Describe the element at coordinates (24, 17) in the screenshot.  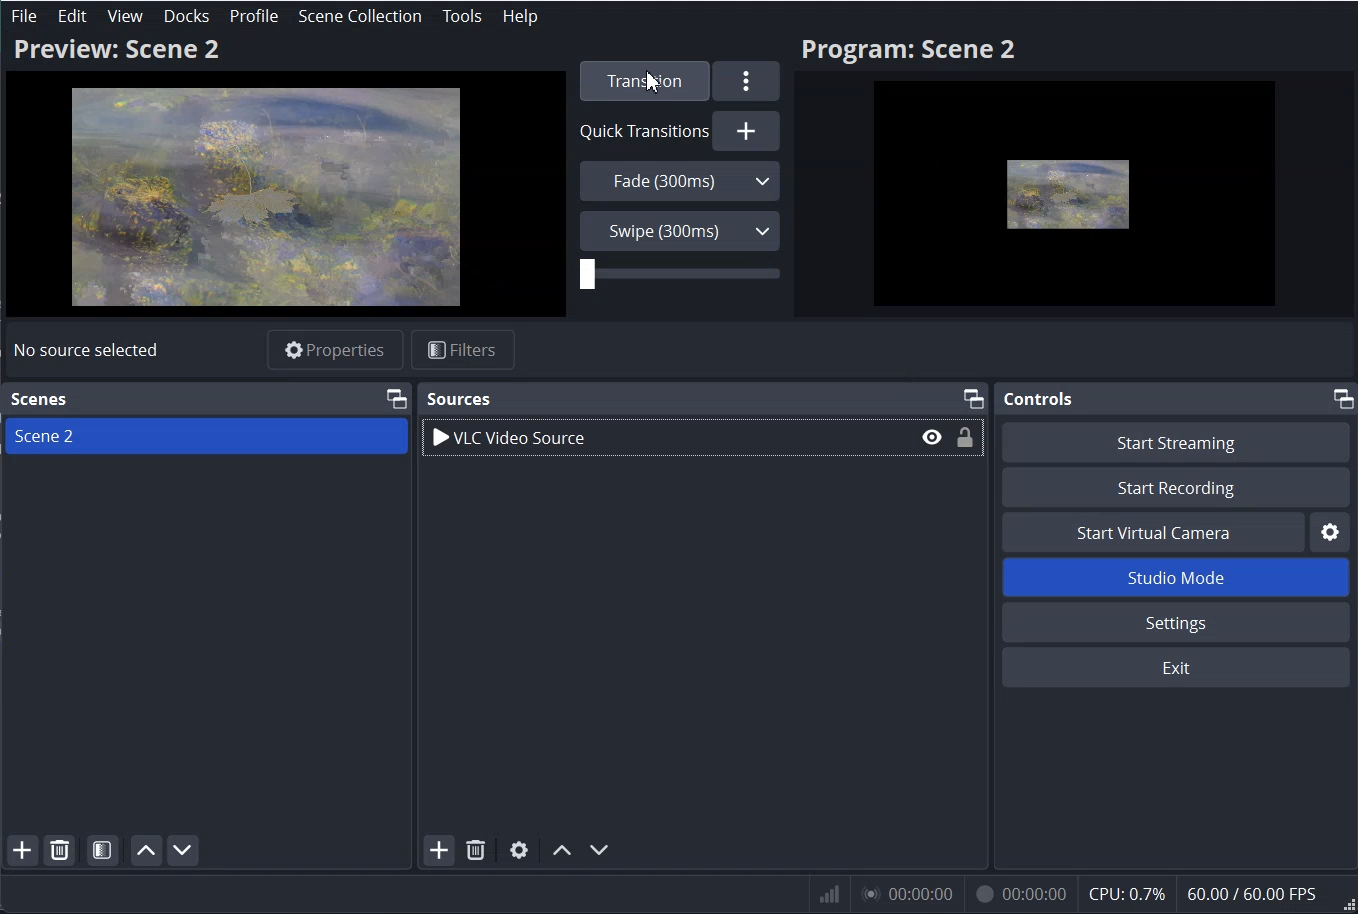
I see `File` at that location.